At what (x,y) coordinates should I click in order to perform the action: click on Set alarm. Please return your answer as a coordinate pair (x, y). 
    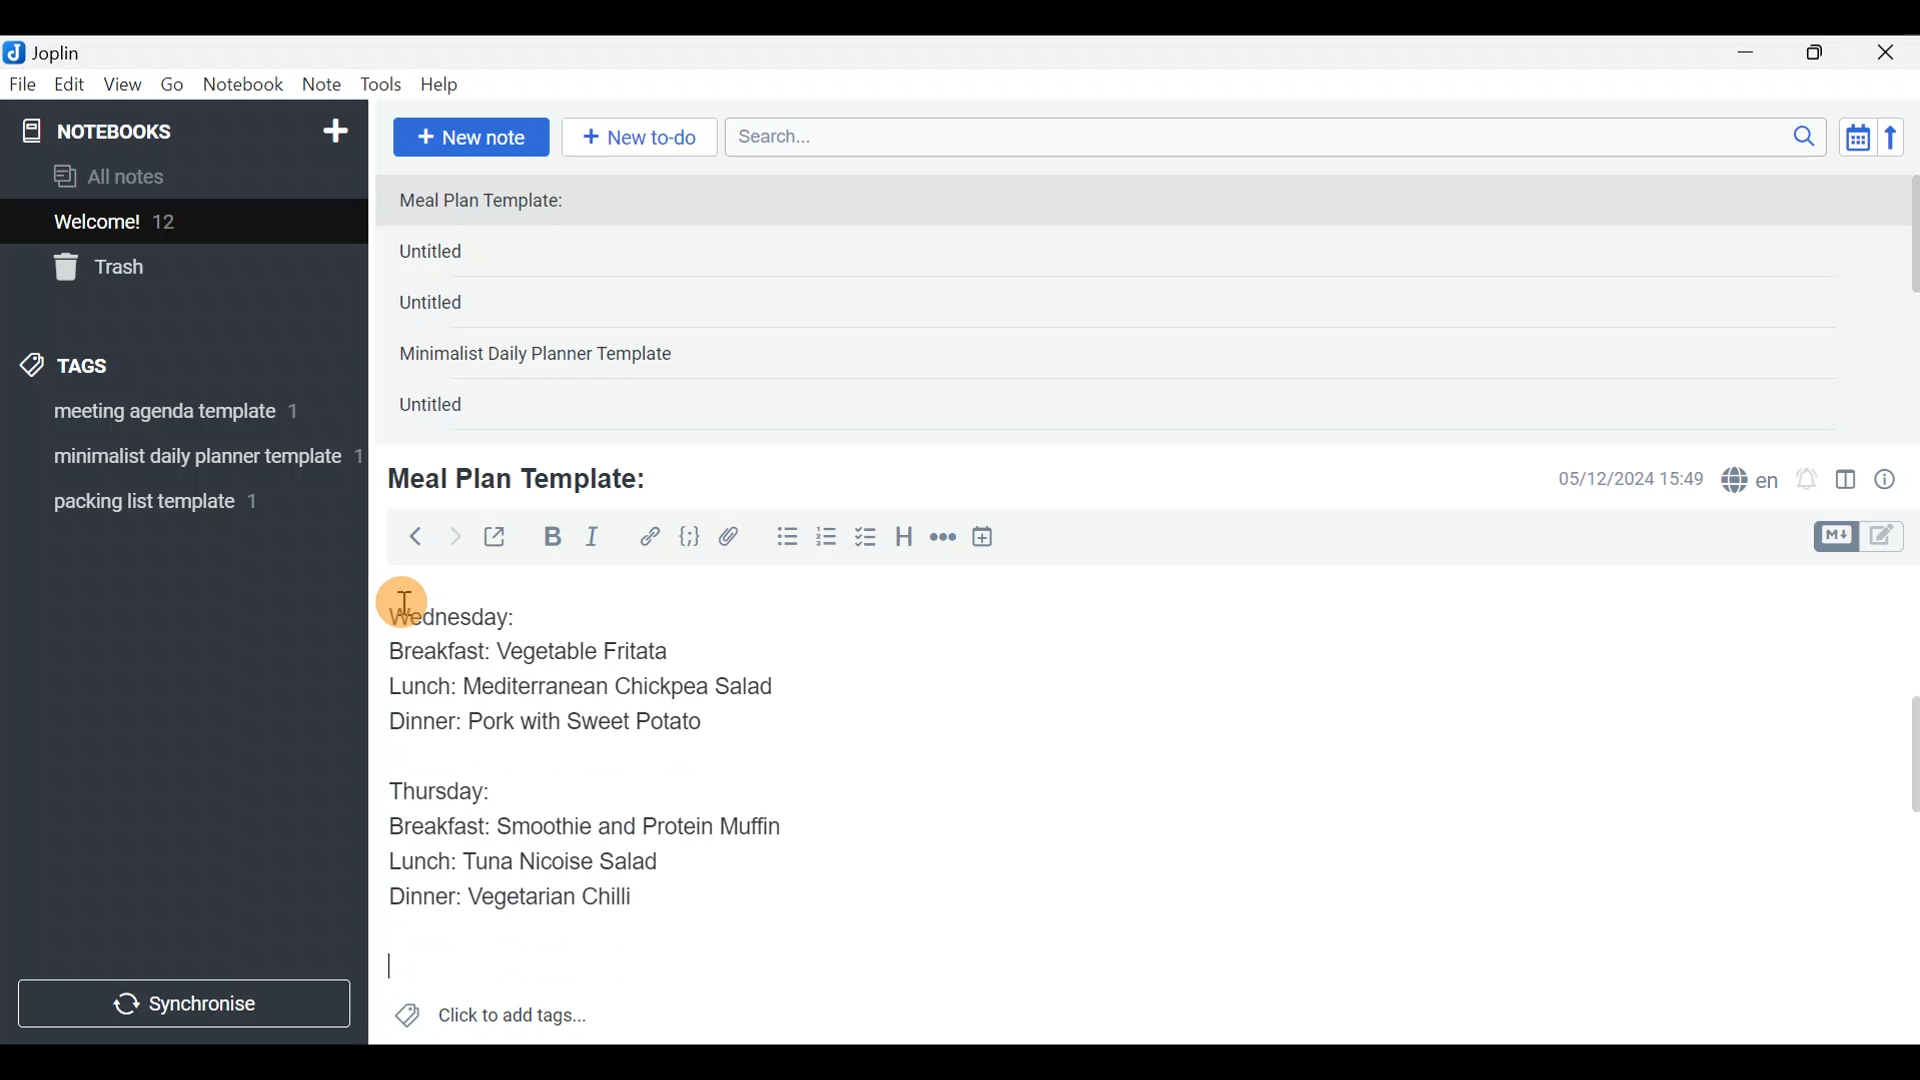
    Looking at the image, I should click on (1808, 481).